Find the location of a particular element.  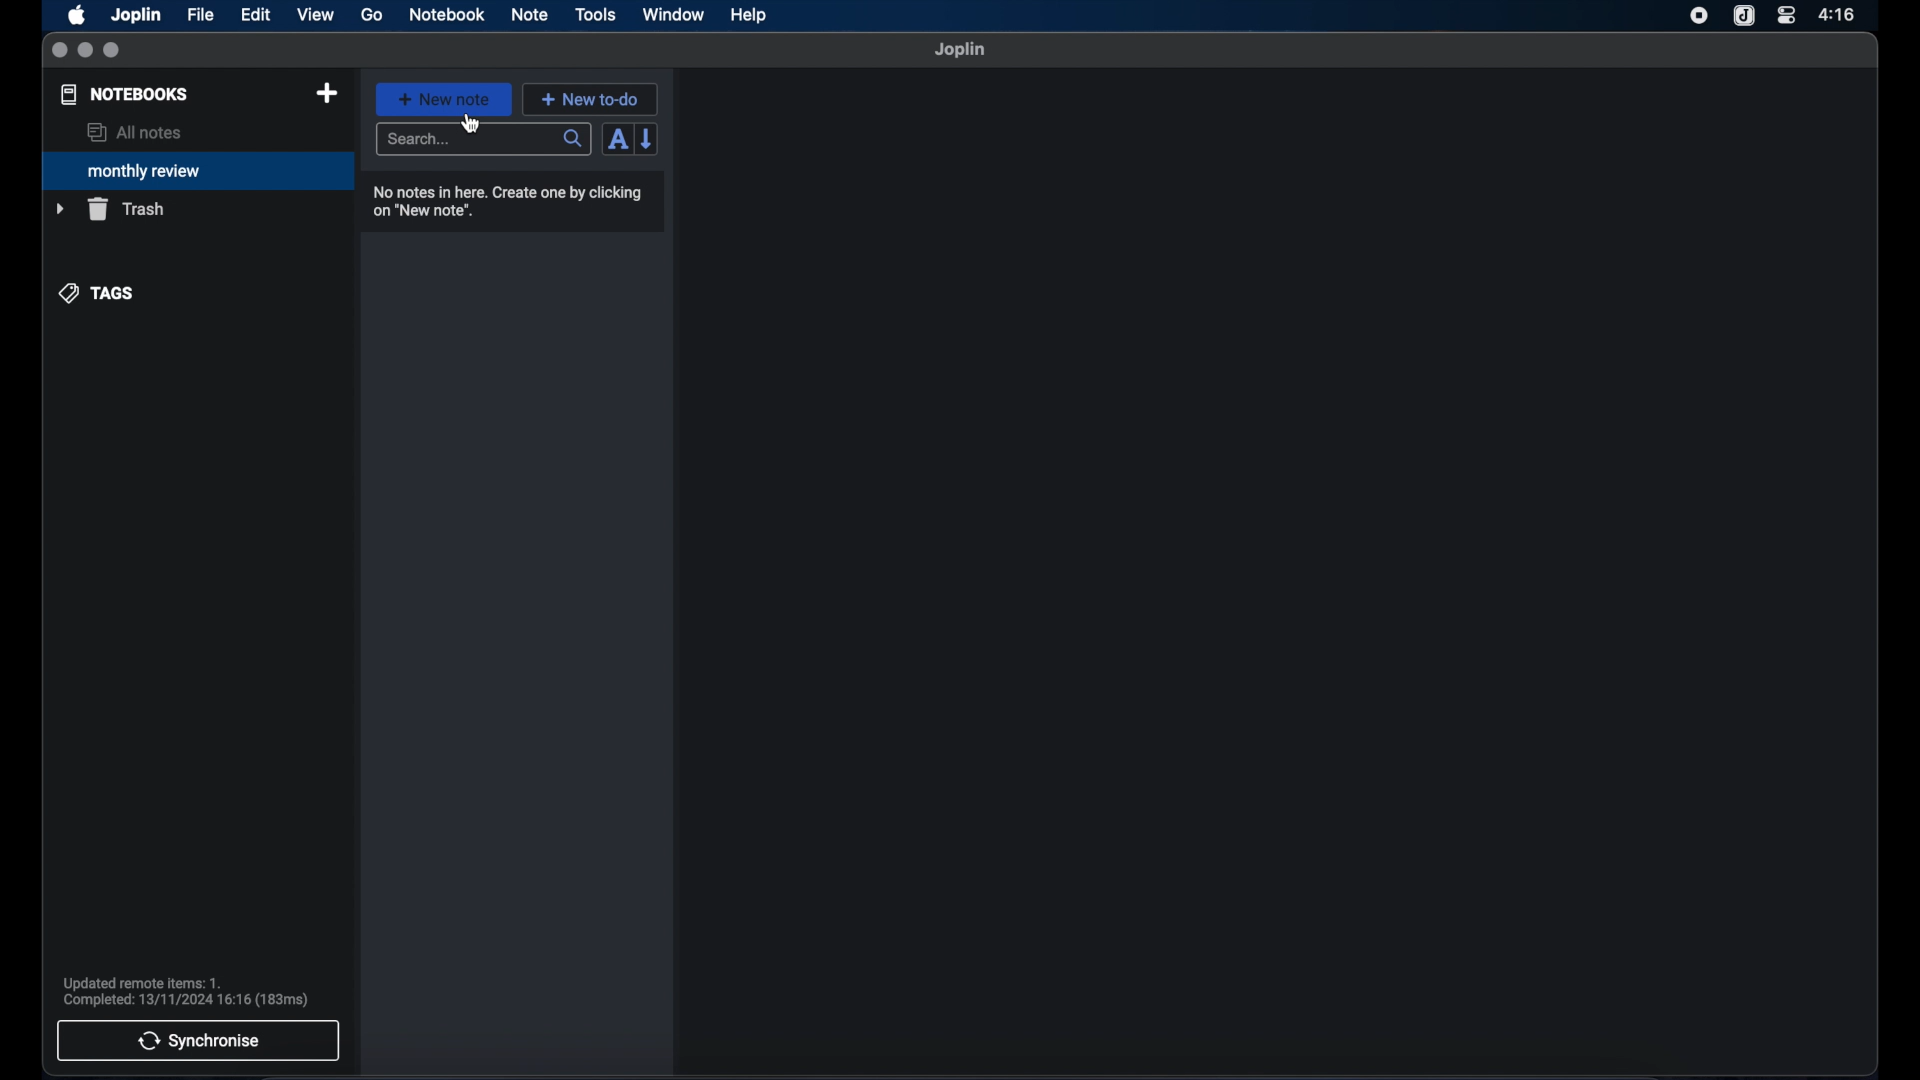

control center is located at coordinates (1785, 14).